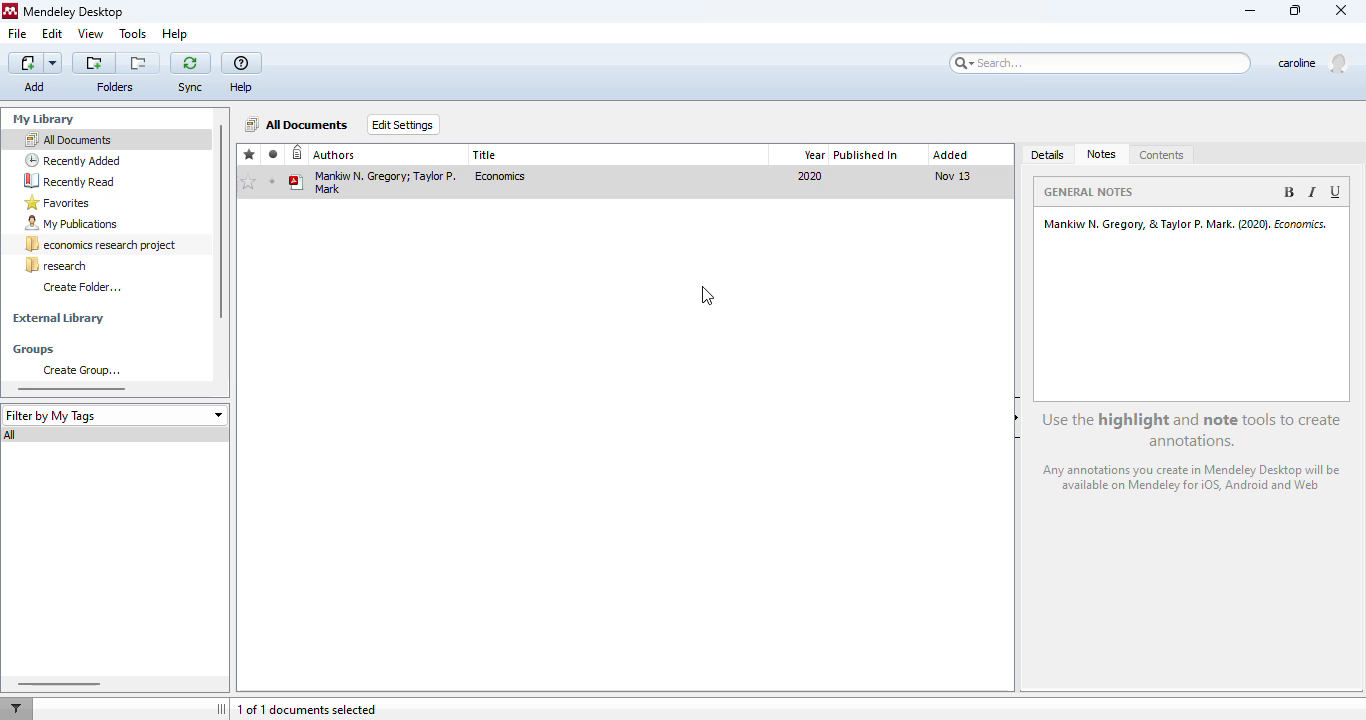 The height and width of the screenshot is (720, 1366). I want to click on remove the current folder, so click(139, 63).